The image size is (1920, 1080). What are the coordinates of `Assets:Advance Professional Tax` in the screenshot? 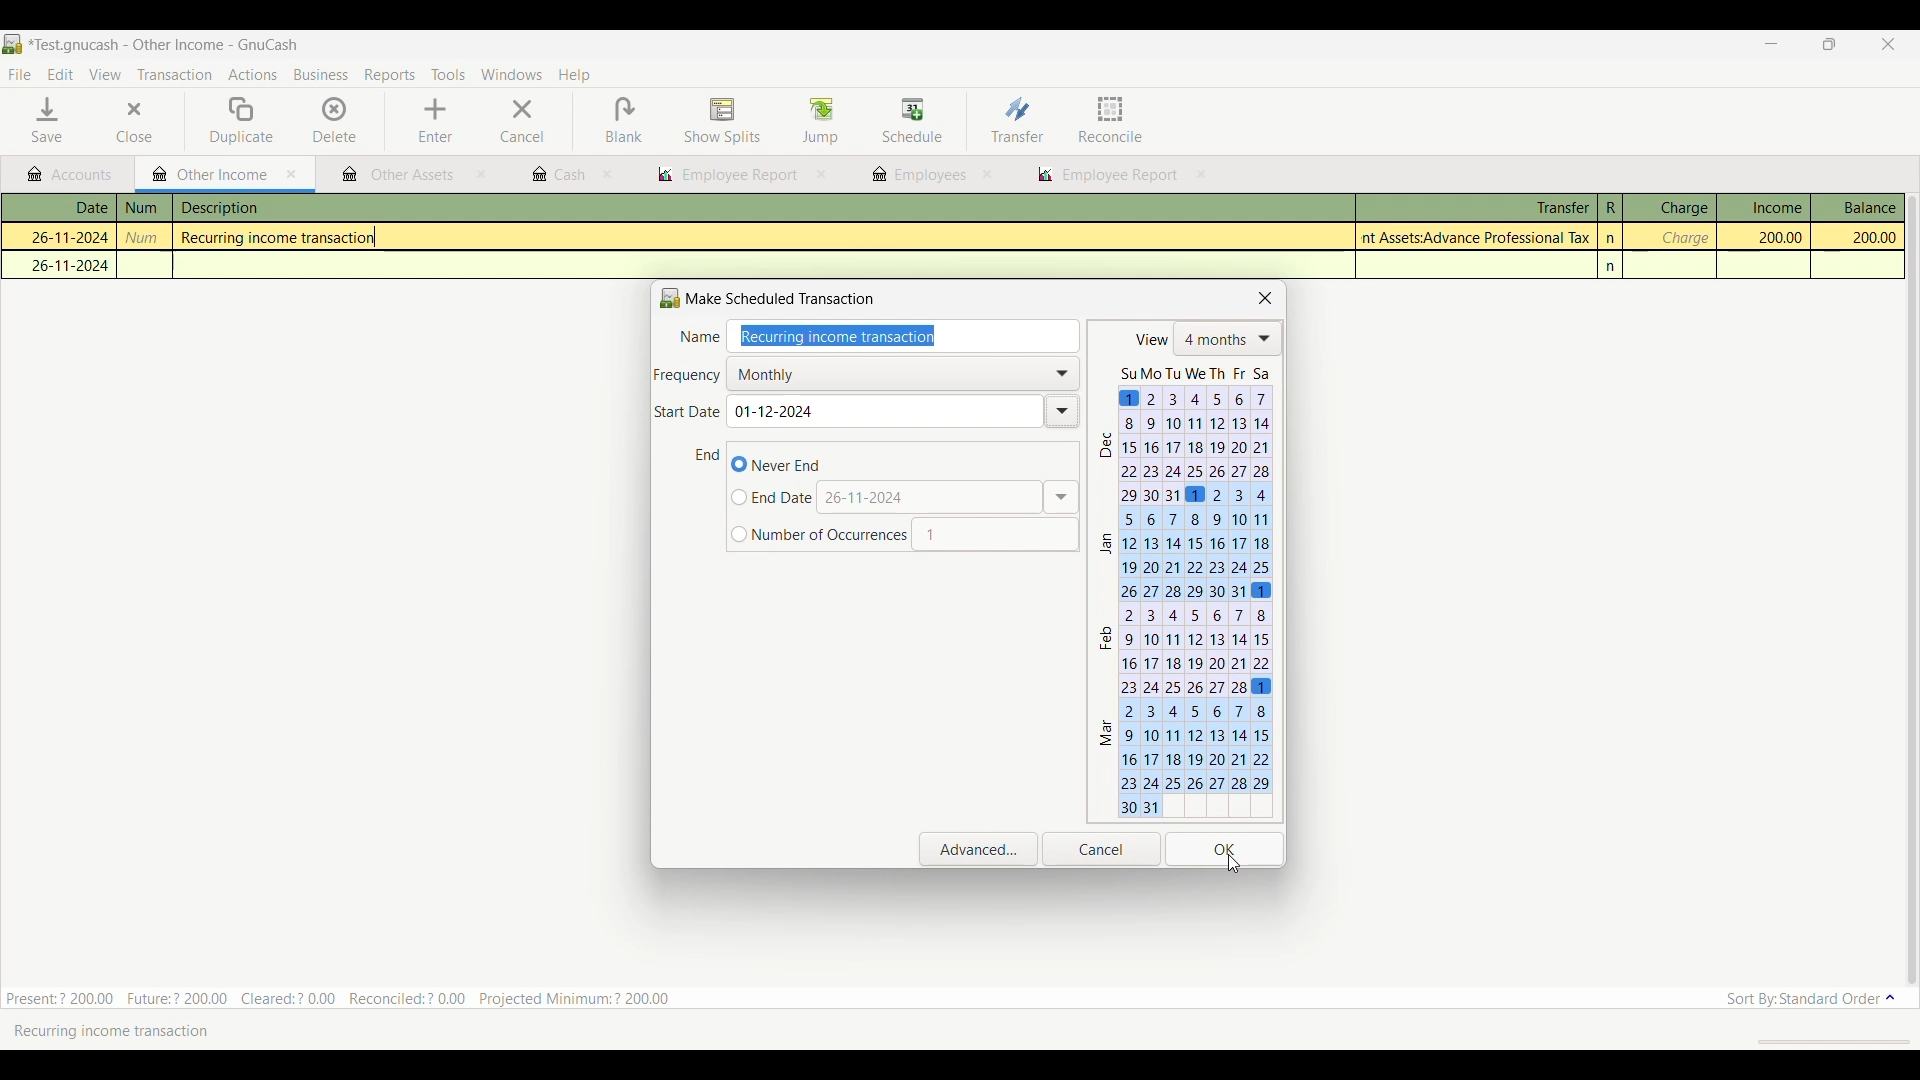 It's located at (1479, 237).